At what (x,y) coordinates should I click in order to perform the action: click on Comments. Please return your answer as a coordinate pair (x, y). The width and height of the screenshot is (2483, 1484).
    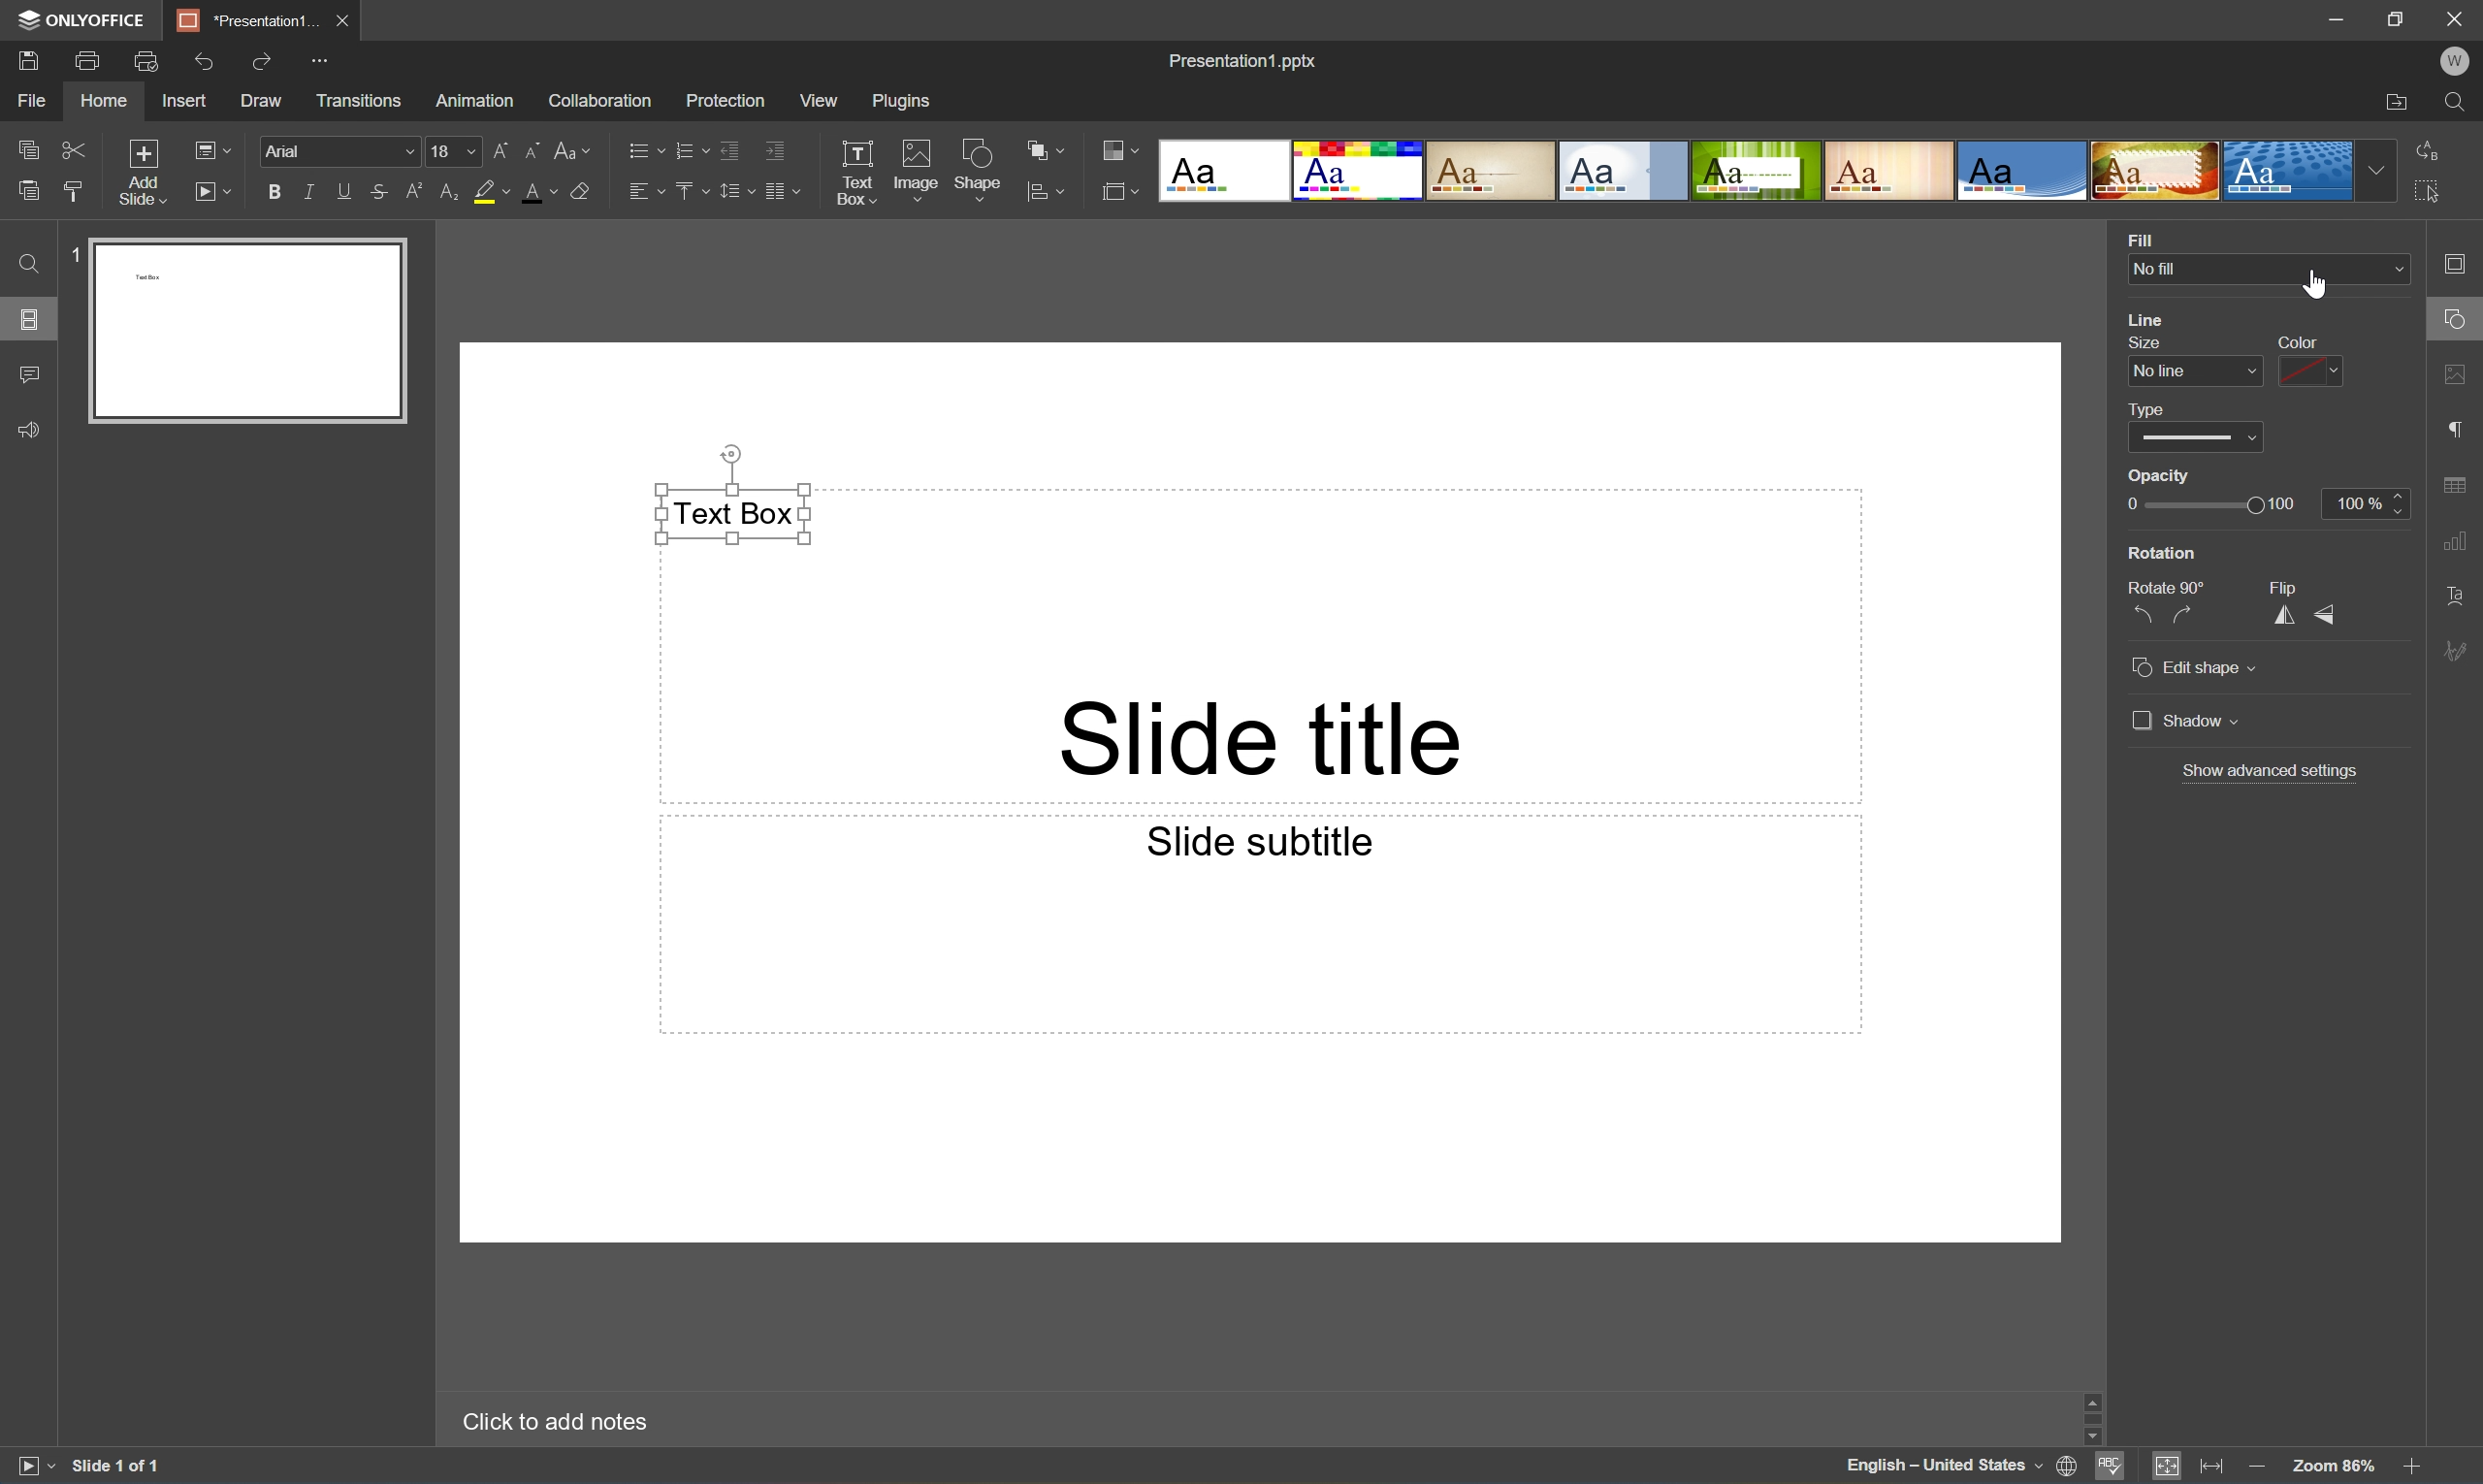
    Looking at the image, I should click on (31, 373).